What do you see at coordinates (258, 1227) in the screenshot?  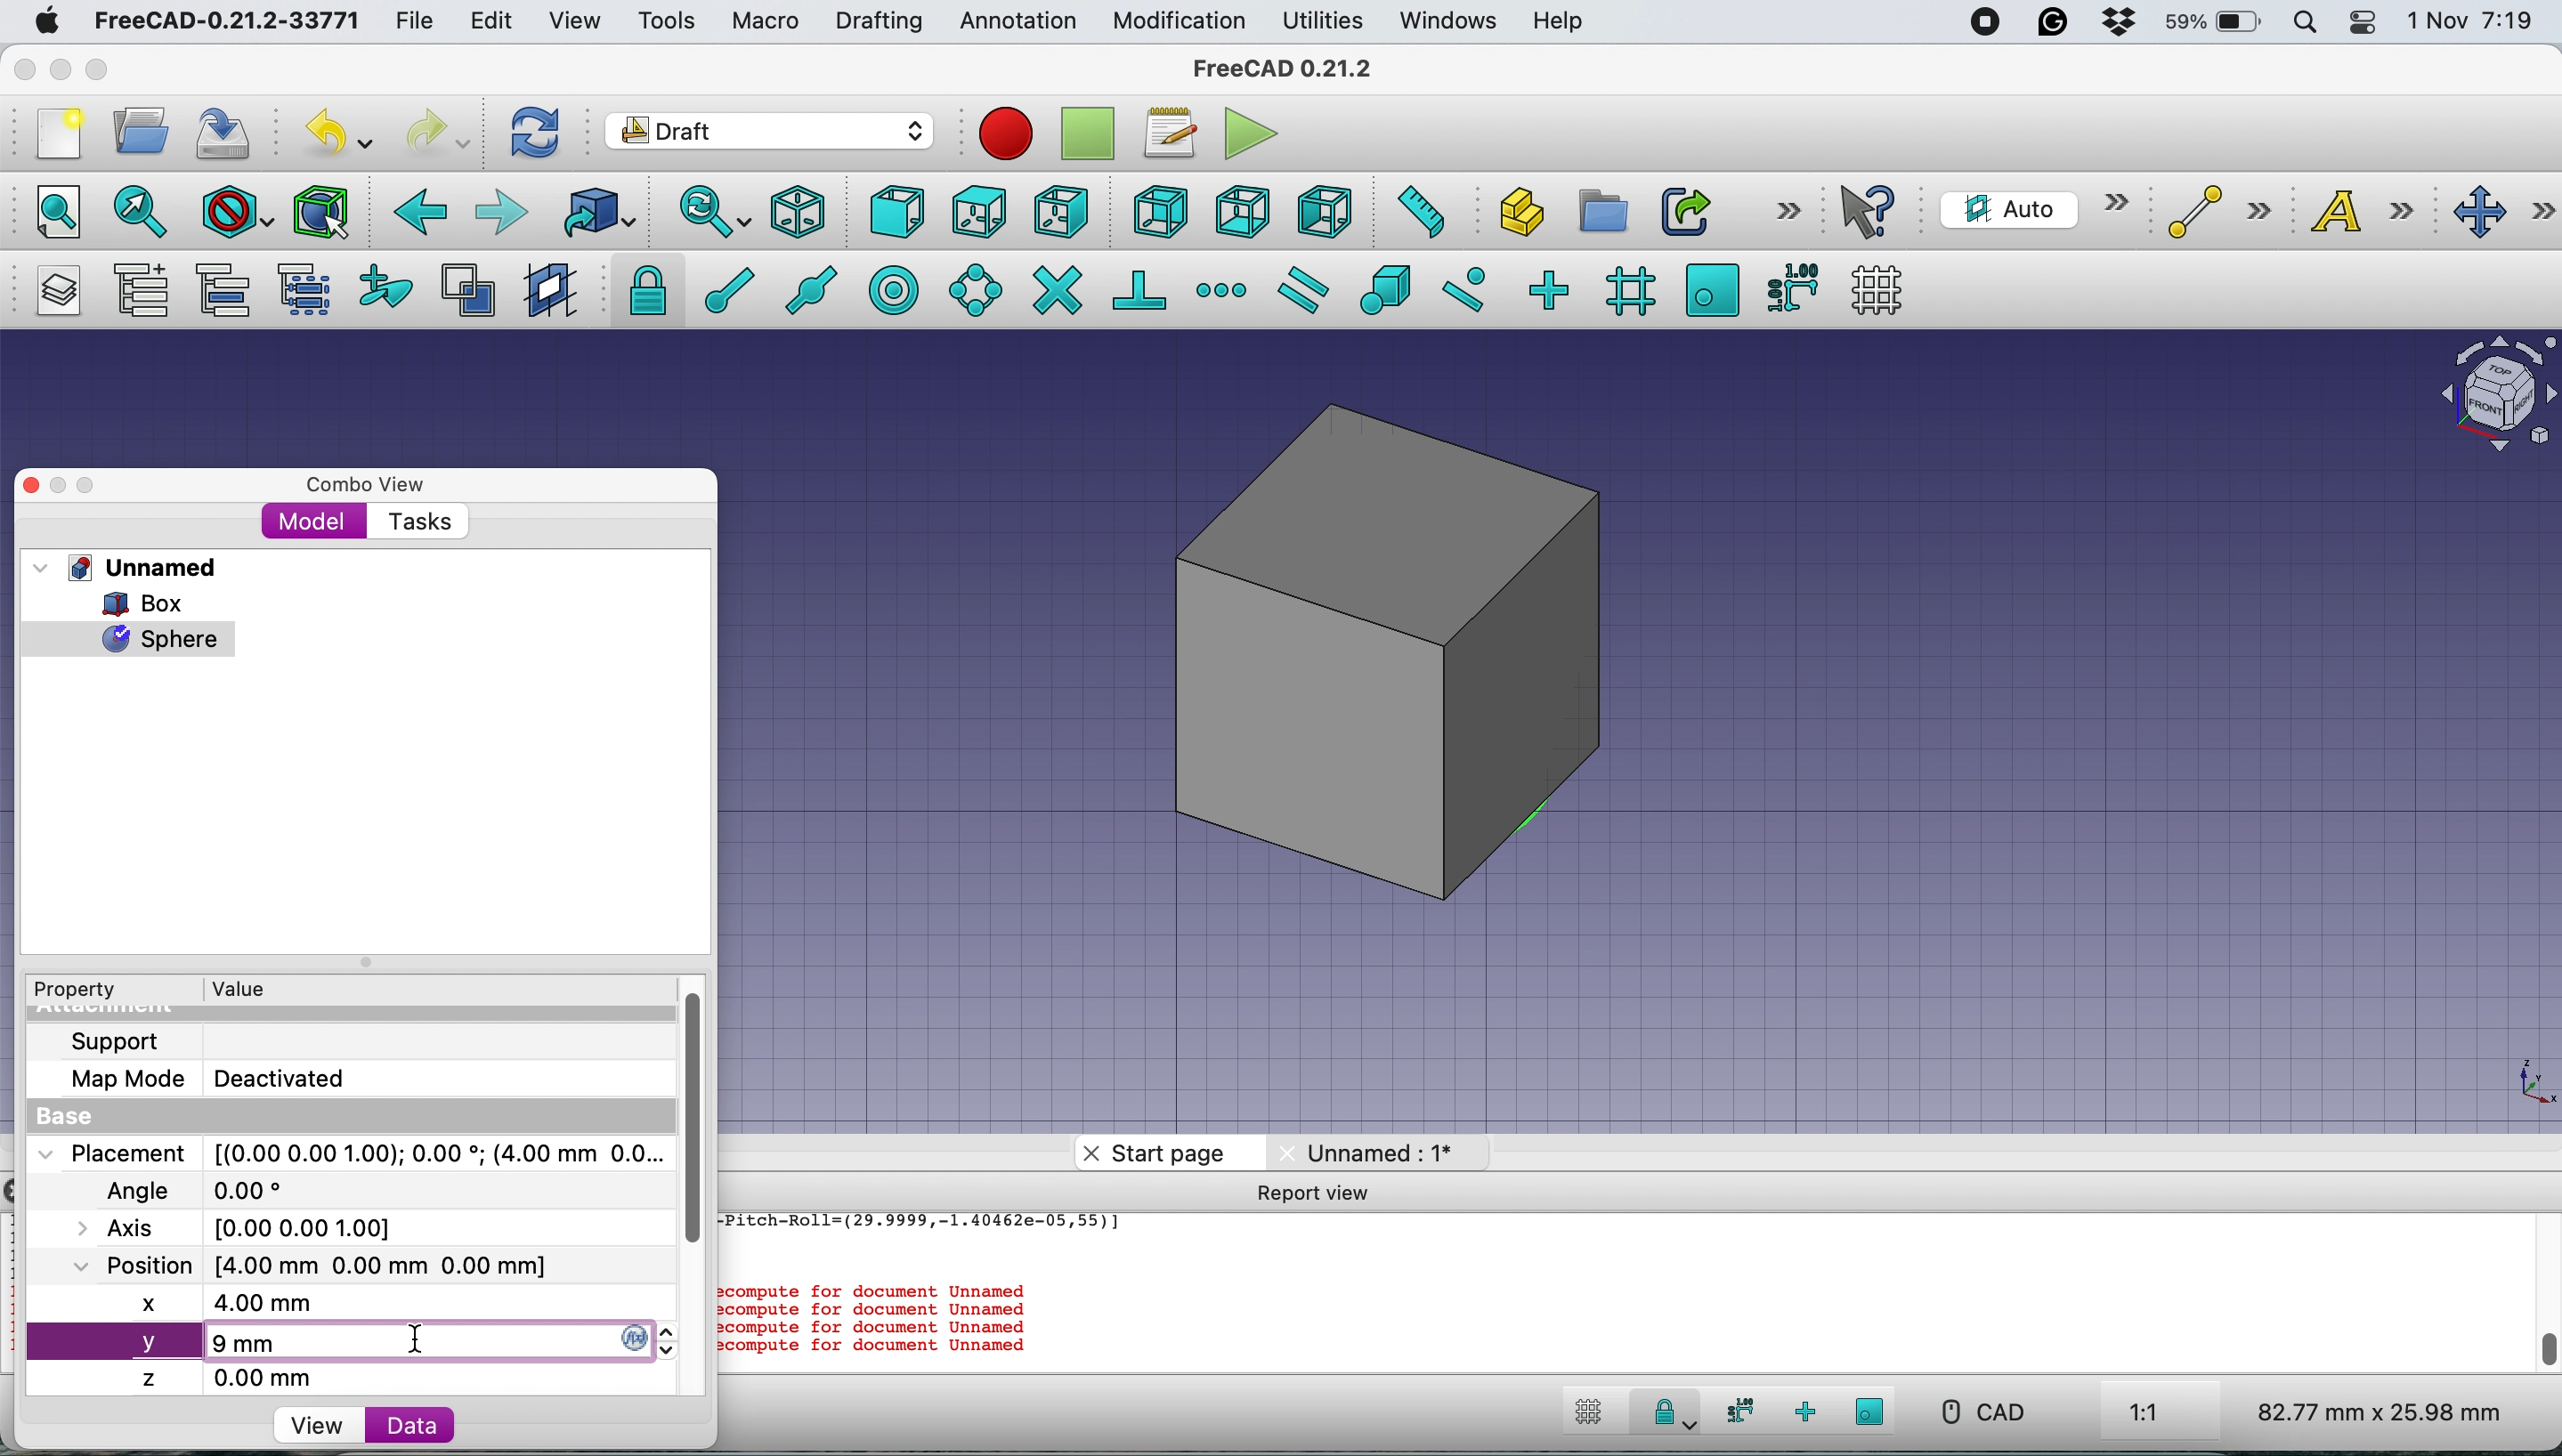 I see `axis` at bounding box center [258, 1227].